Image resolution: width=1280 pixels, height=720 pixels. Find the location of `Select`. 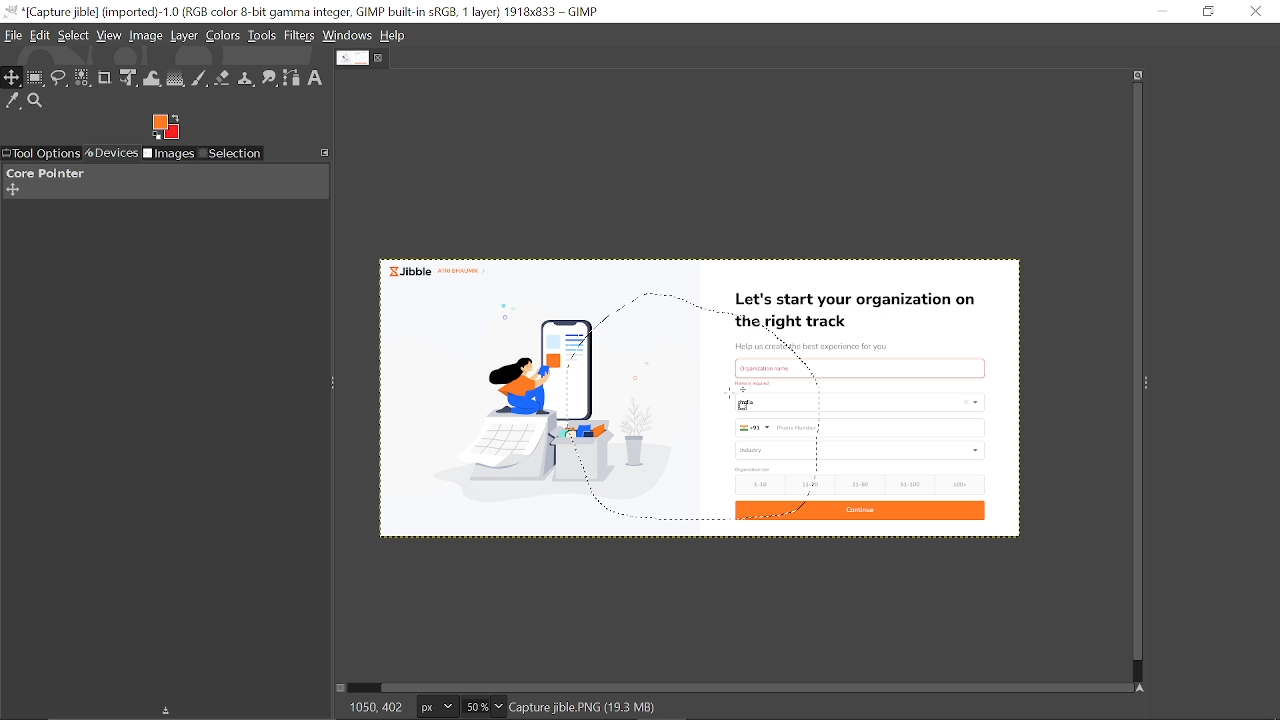

Select is located at coordinates (75, 36).